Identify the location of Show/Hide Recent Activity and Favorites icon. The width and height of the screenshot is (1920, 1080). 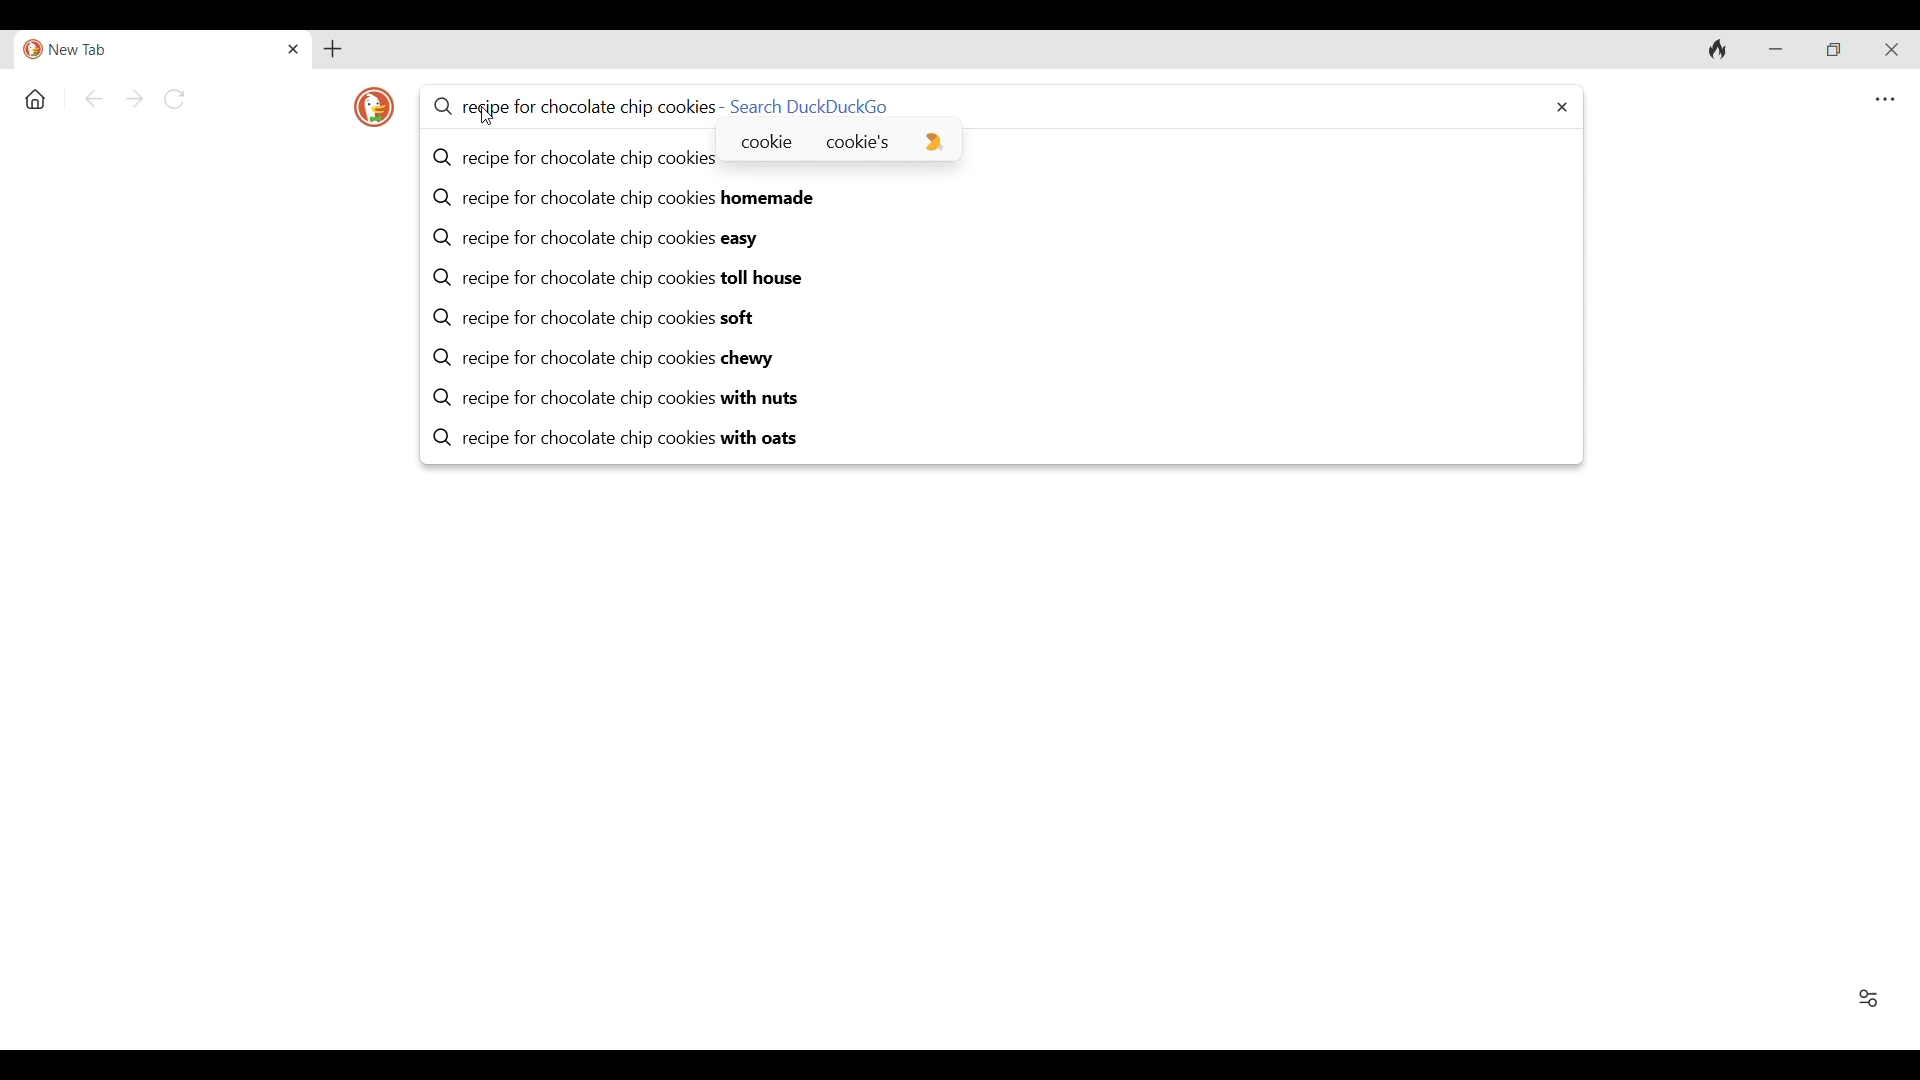
(1868, 999).